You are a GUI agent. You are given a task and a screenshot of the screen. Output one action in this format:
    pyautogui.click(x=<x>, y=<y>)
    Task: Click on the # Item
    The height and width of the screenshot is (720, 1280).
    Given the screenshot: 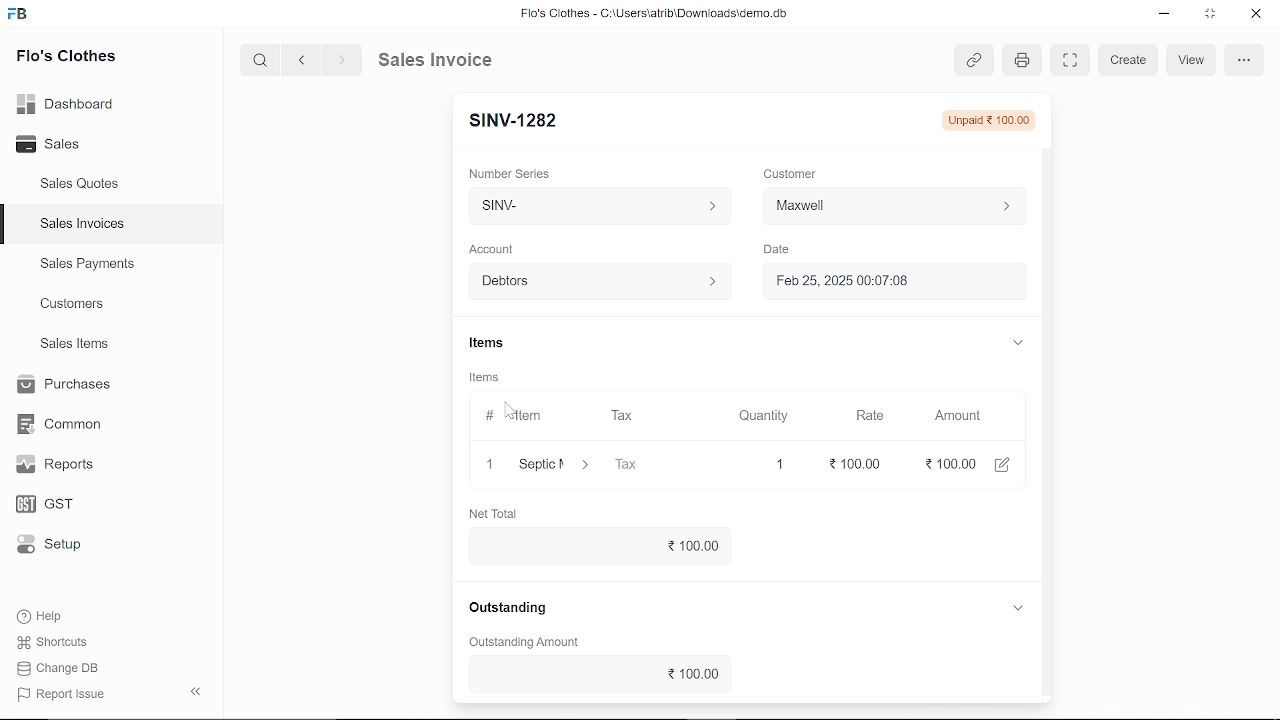 What is the action you would take?
    pyautogui.click(x=513, y=417)
    